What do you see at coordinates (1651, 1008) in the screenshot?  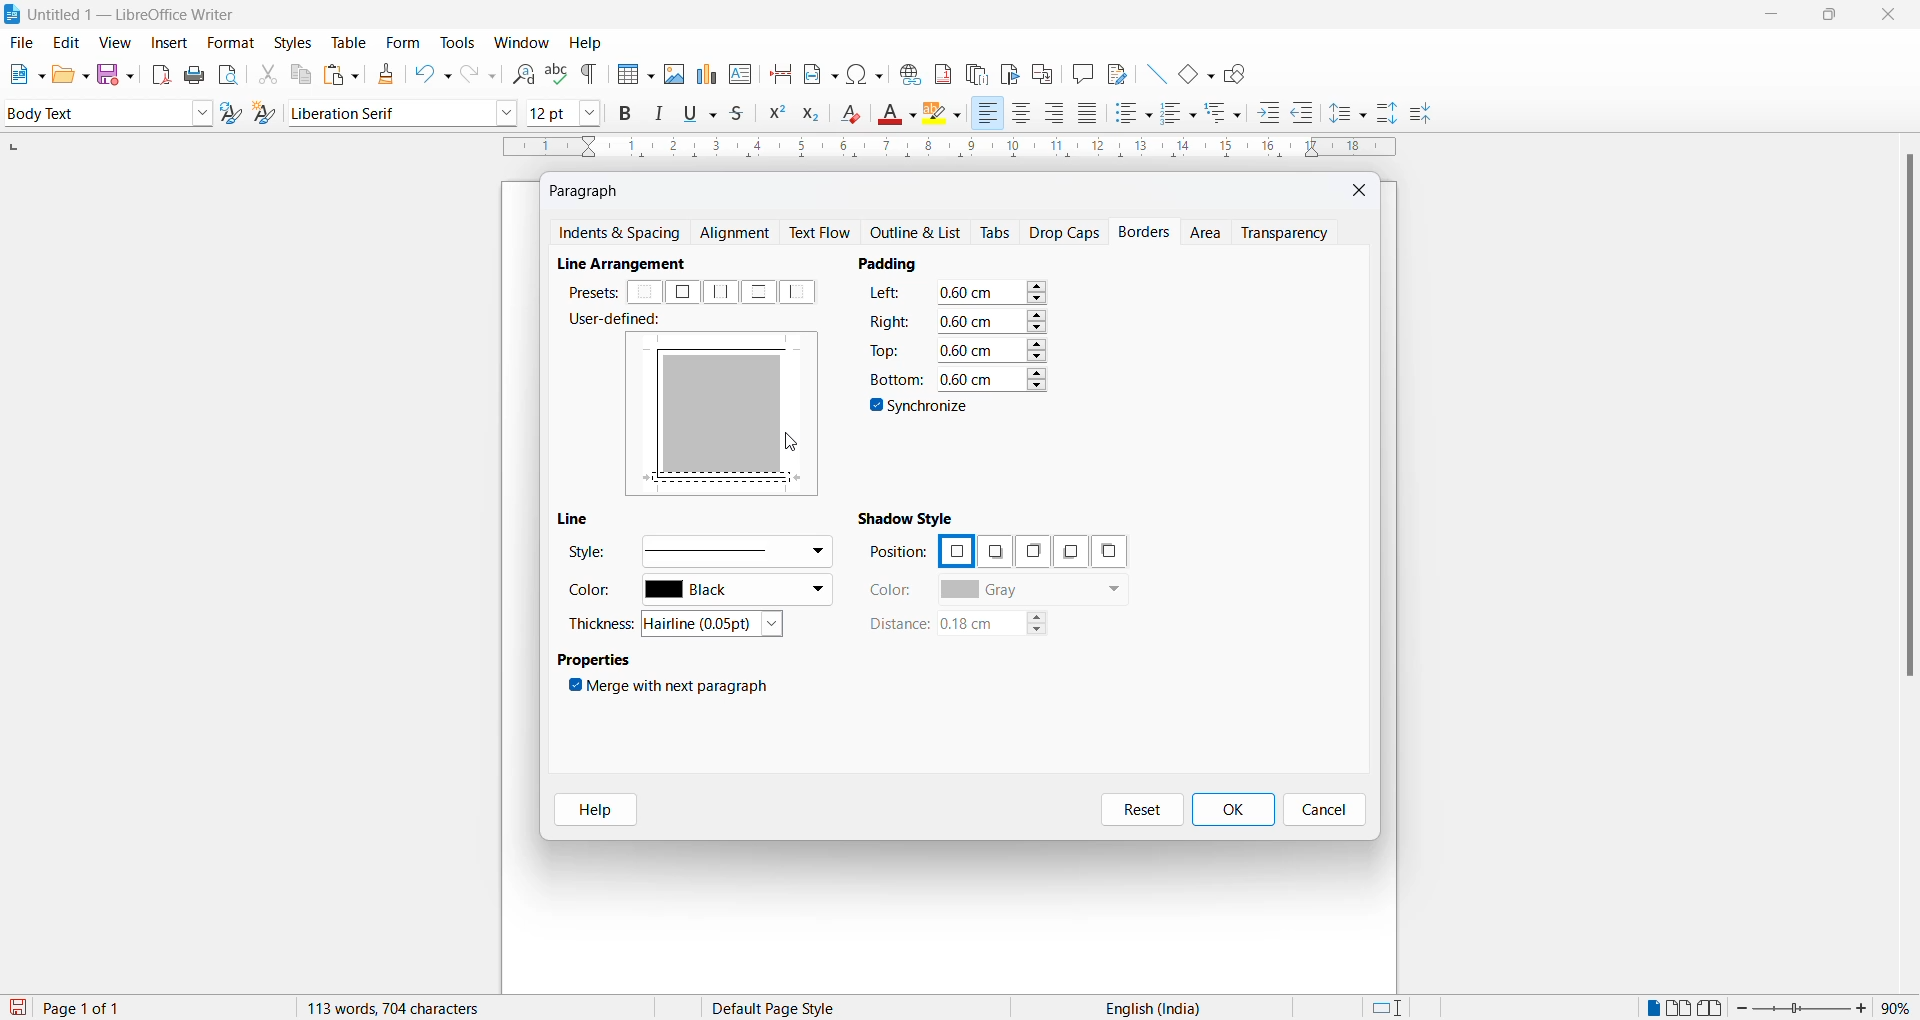 I see `single page view` at bounding box center [1651, 1008].